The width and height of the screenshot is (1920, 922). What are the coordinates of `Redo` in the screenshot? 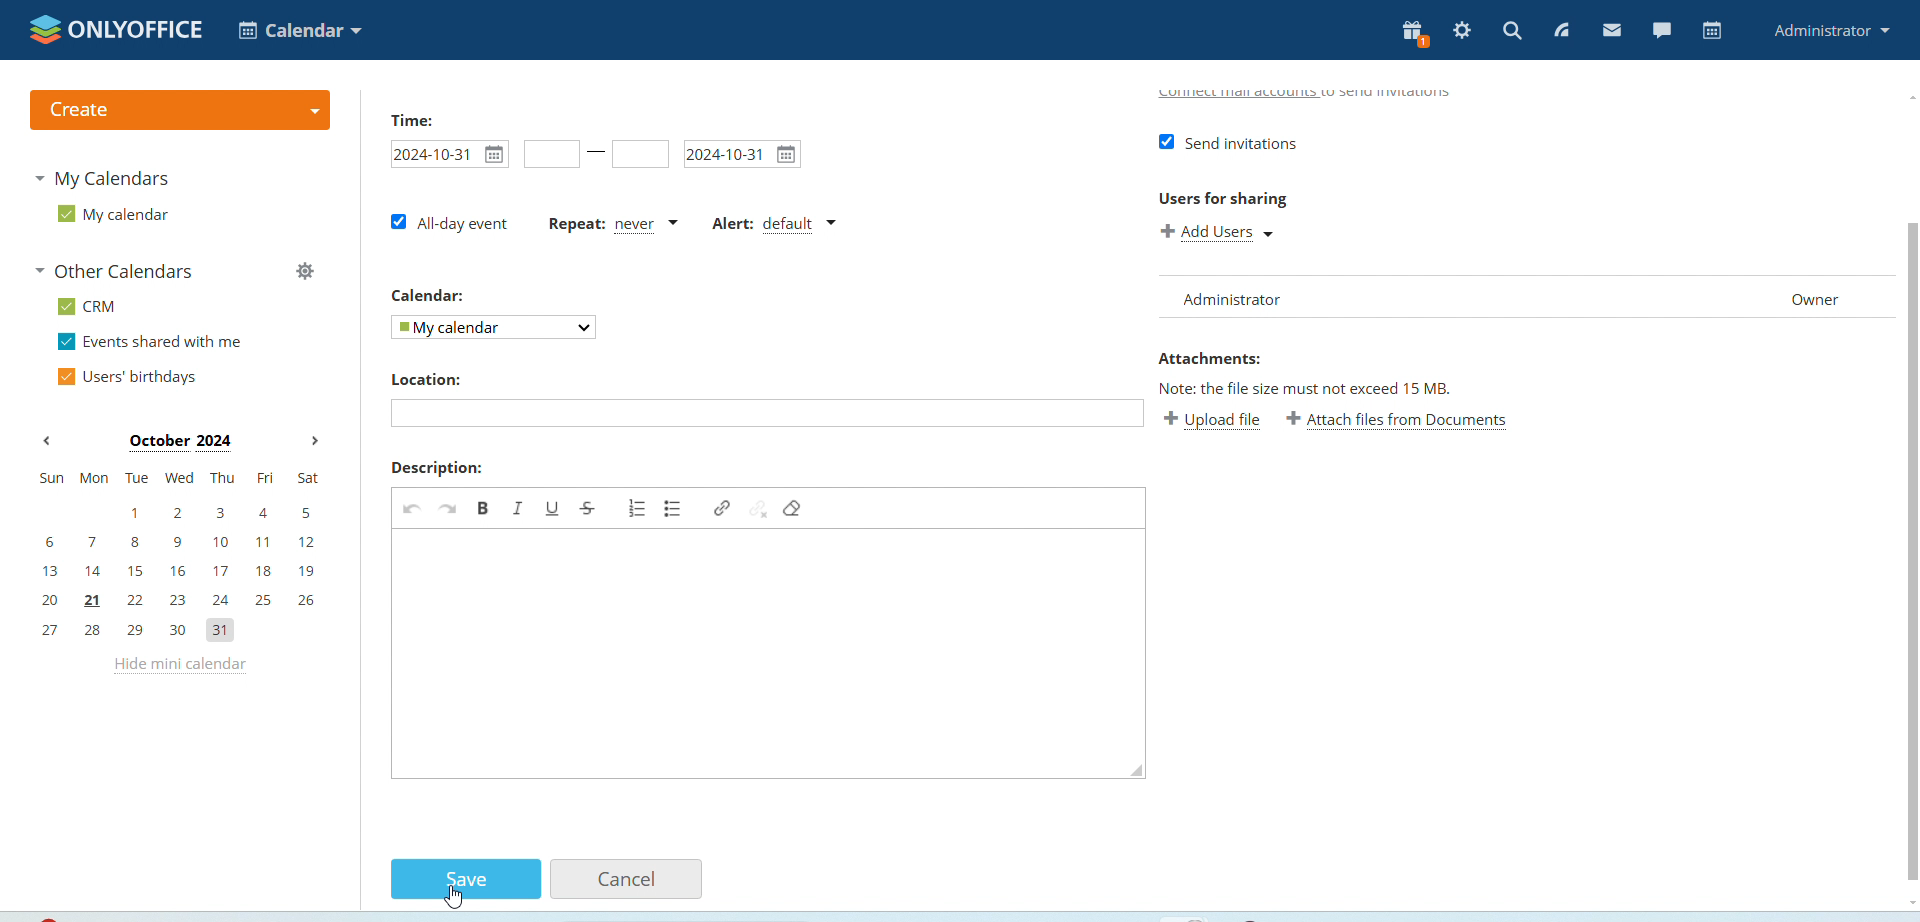 It's located at (448, 508).